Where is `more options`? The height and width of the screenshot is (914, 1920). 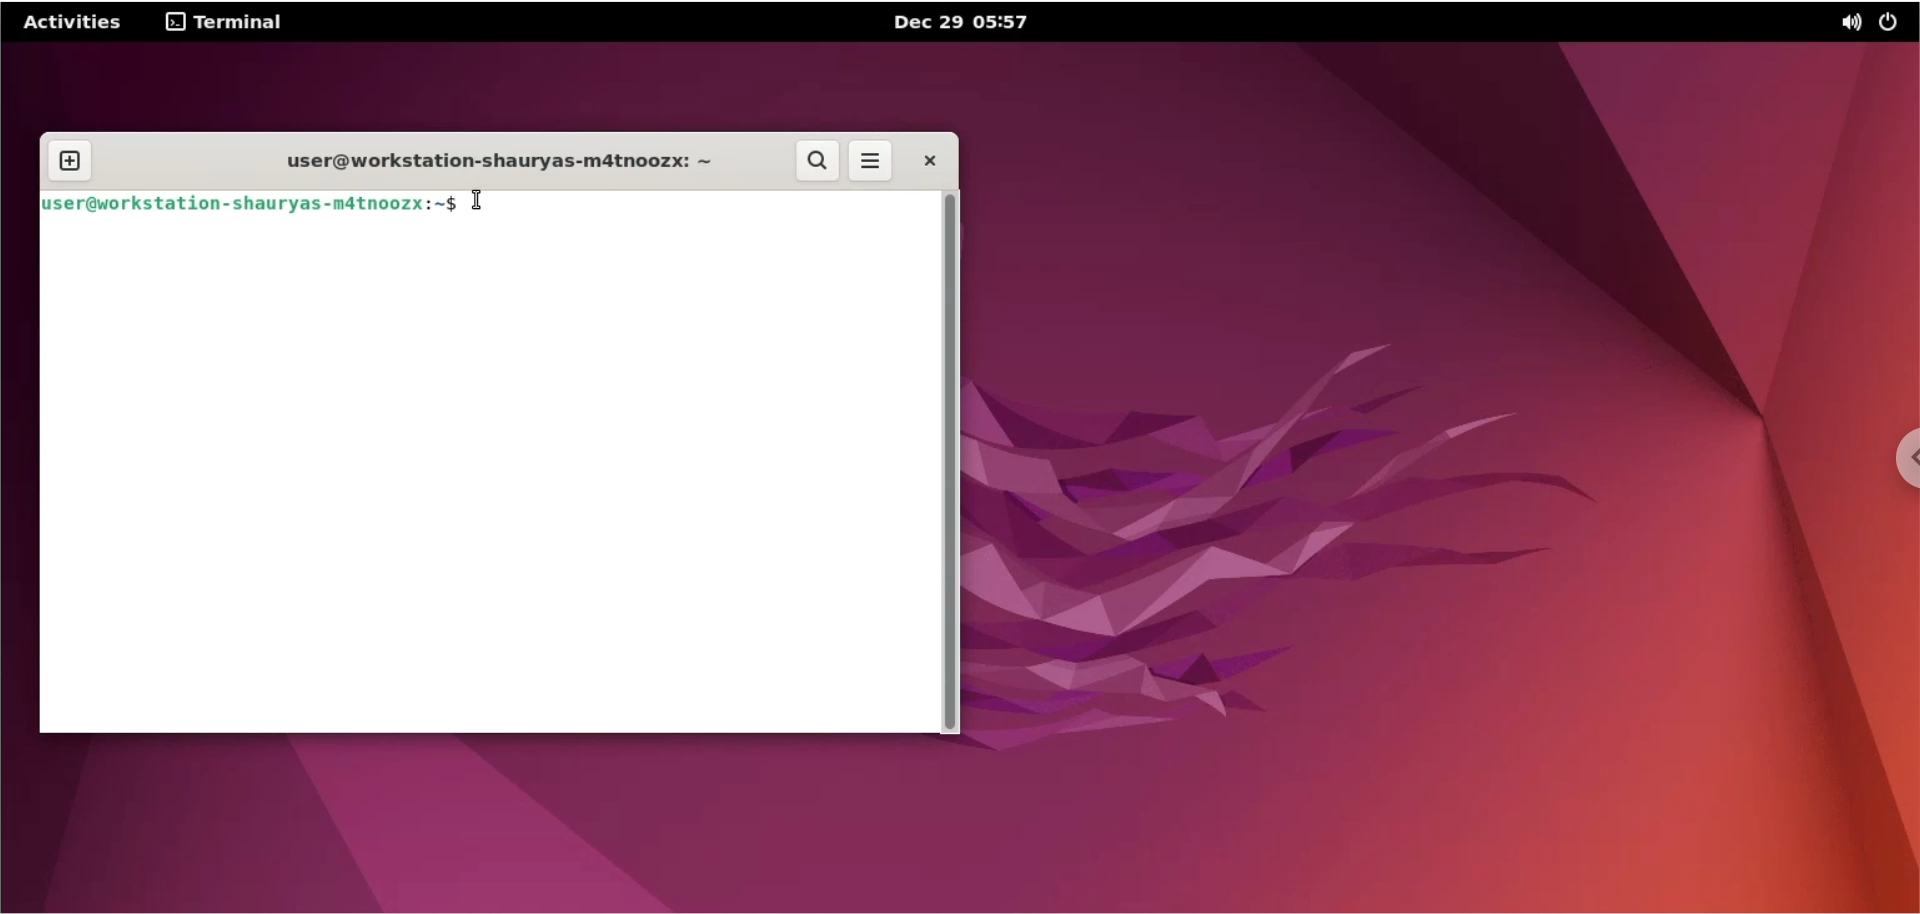 more options is located at coordinates (872, 162).